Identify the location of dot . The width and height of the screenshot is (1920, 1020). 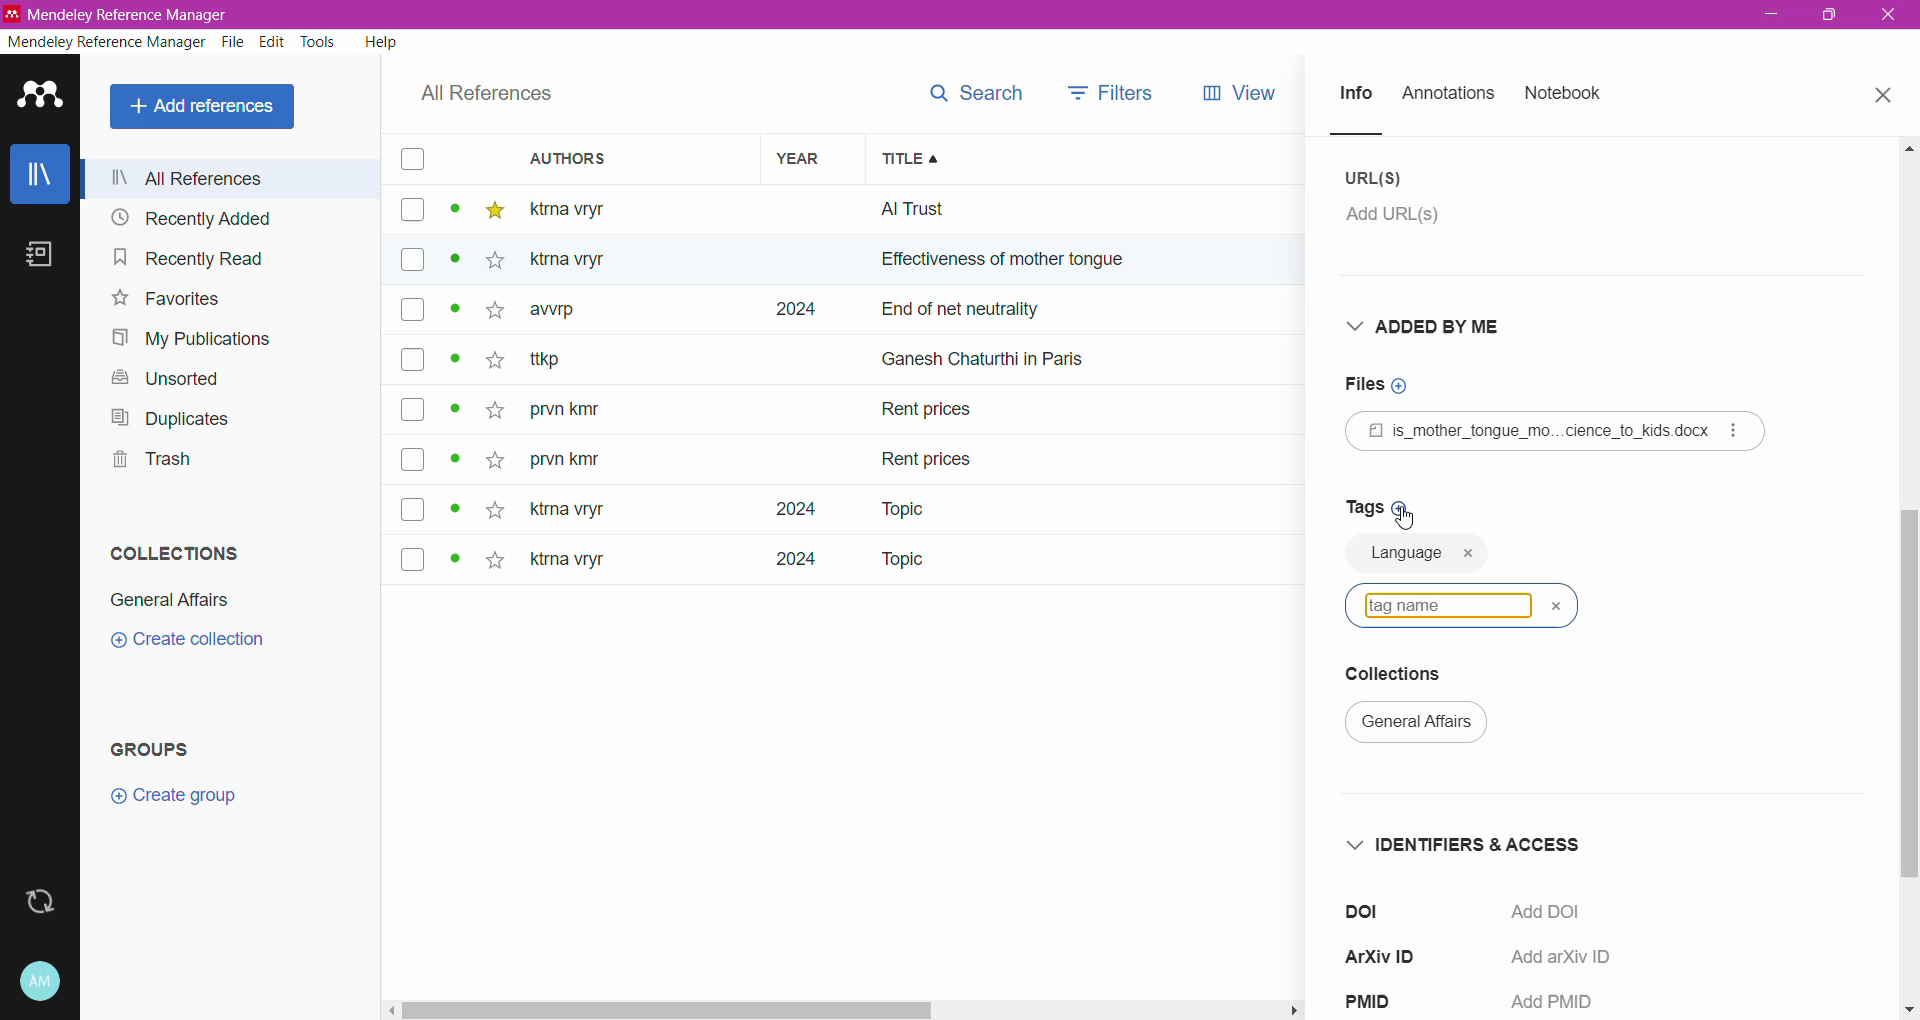
(449, 266).